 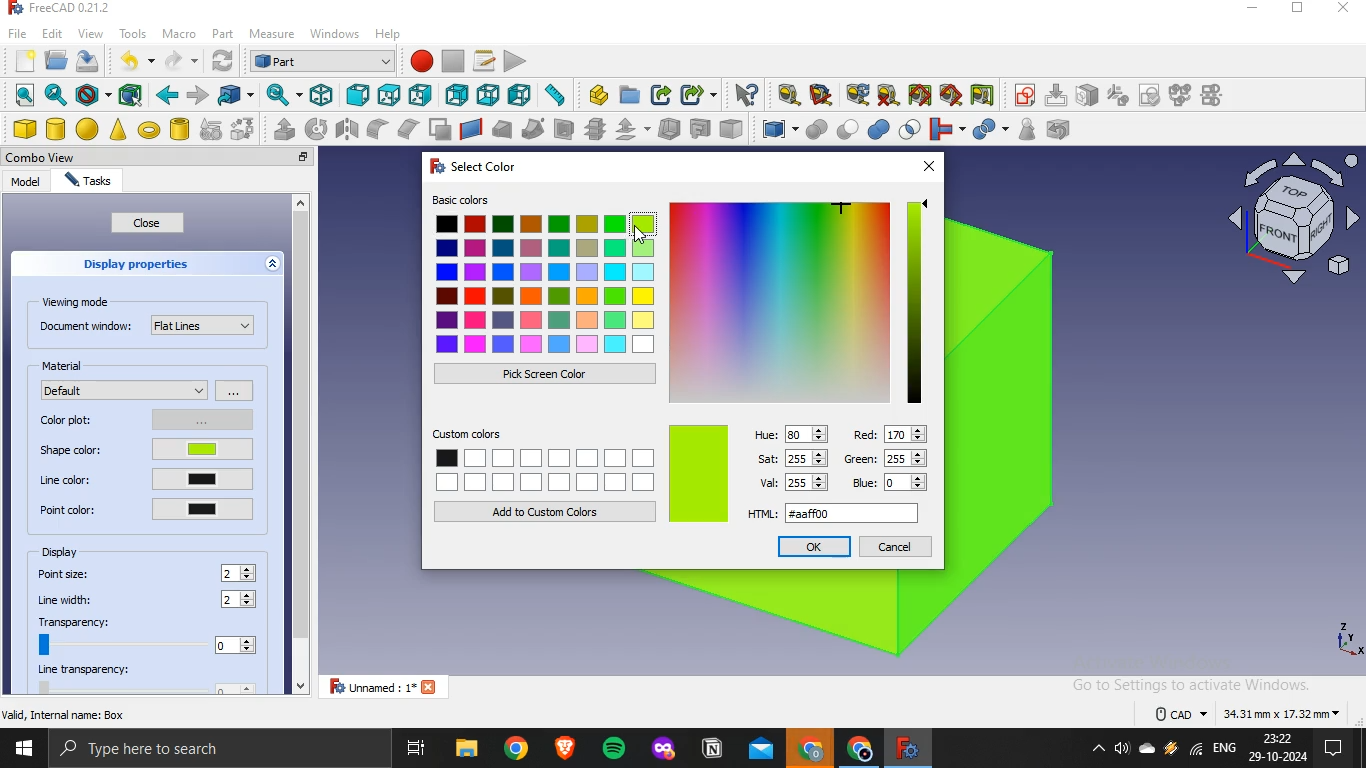 I want to click on bottom, so click(x=489, y=95).